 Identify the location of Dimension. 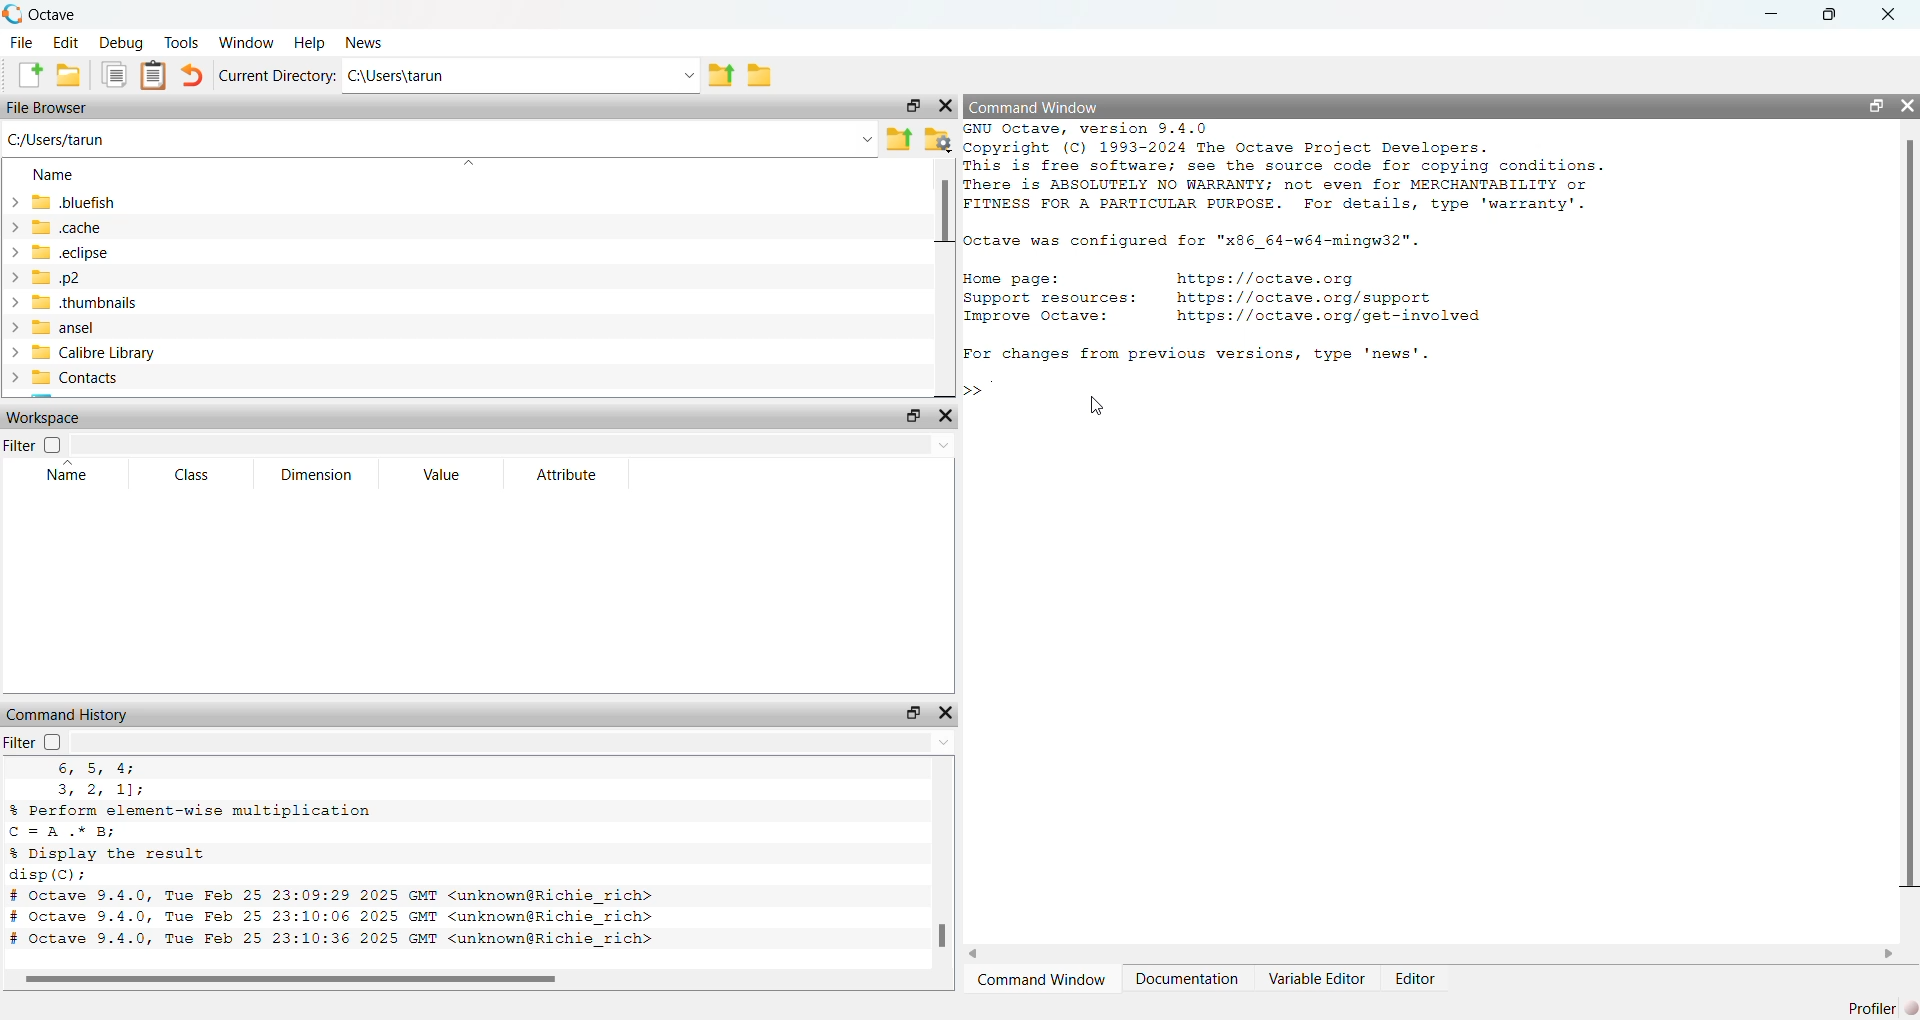
(321, 475).